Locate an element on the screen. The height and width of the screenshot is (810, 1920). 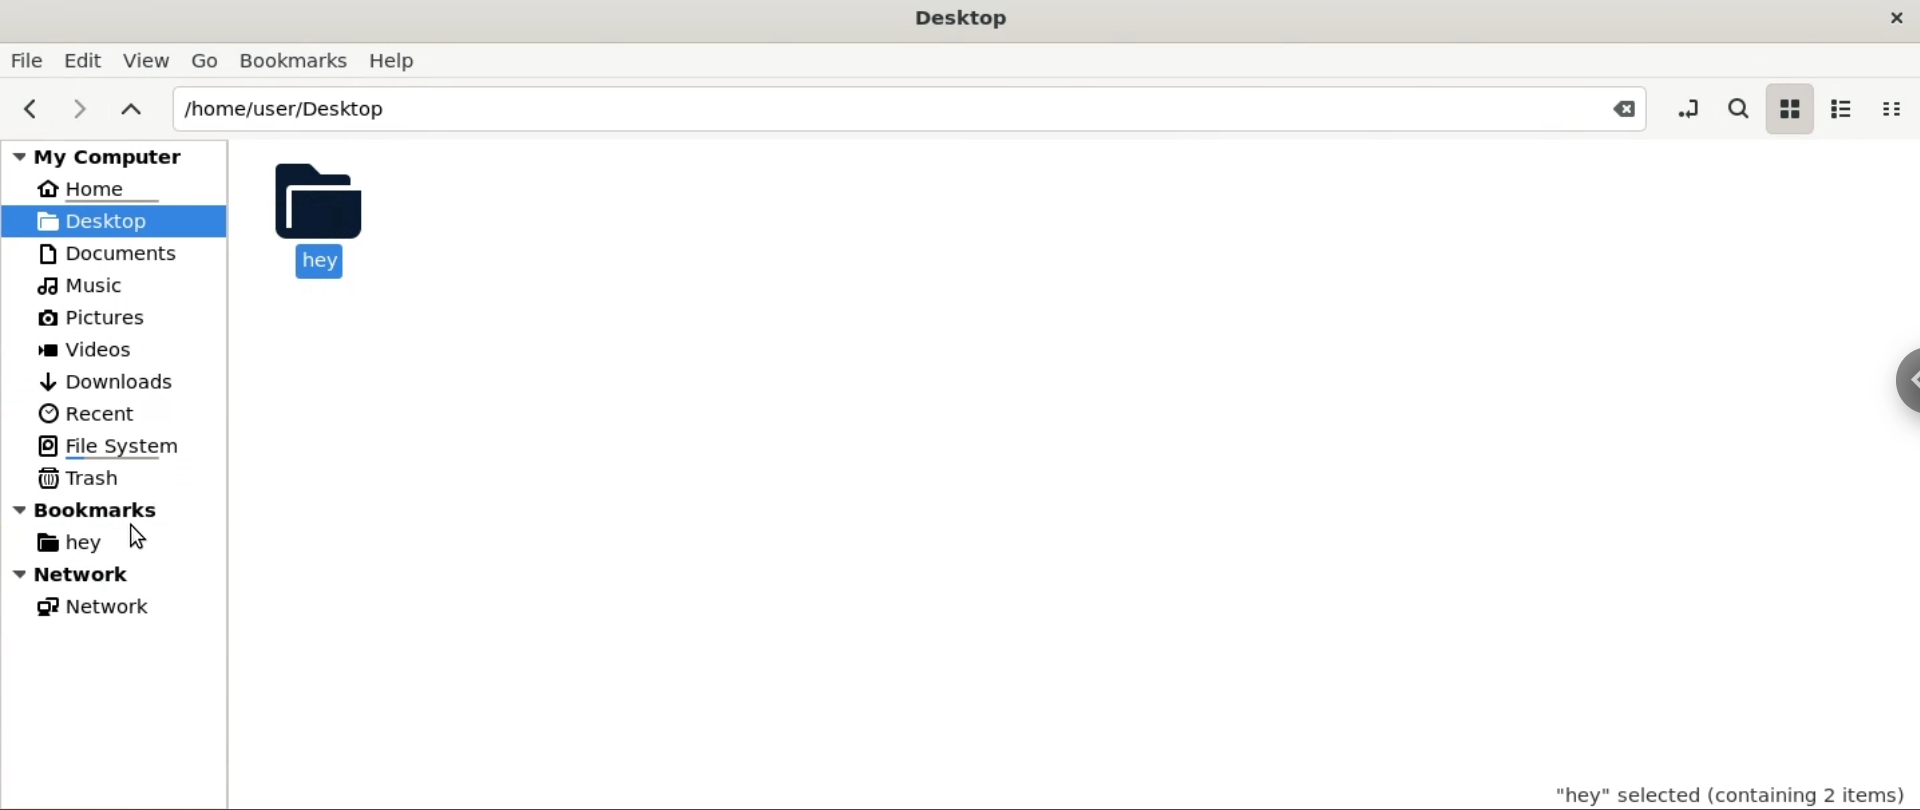
list view is located at coordinates (1842, 108).